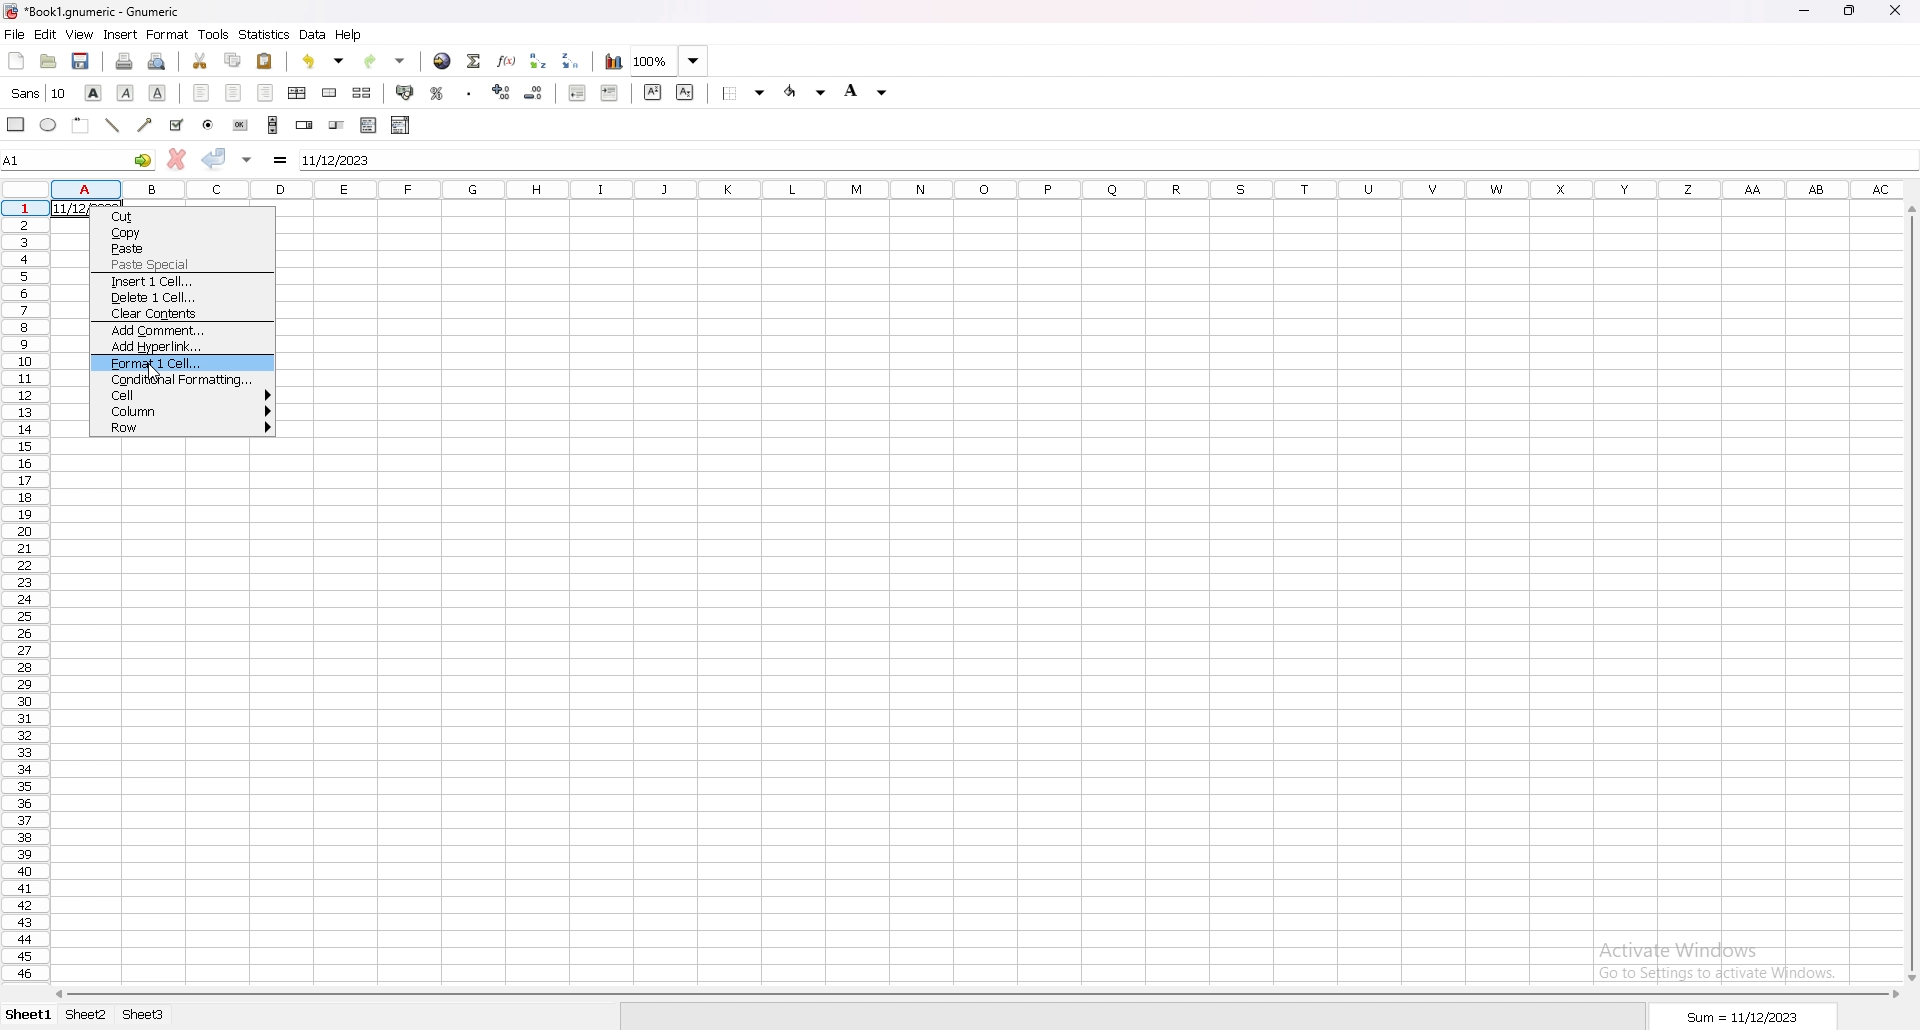 This screenshot has height=1030, width=1920. What do you see at coordinates (183, 330) in the screenshot?
I see `add comment` at bounding box center [183, 330].